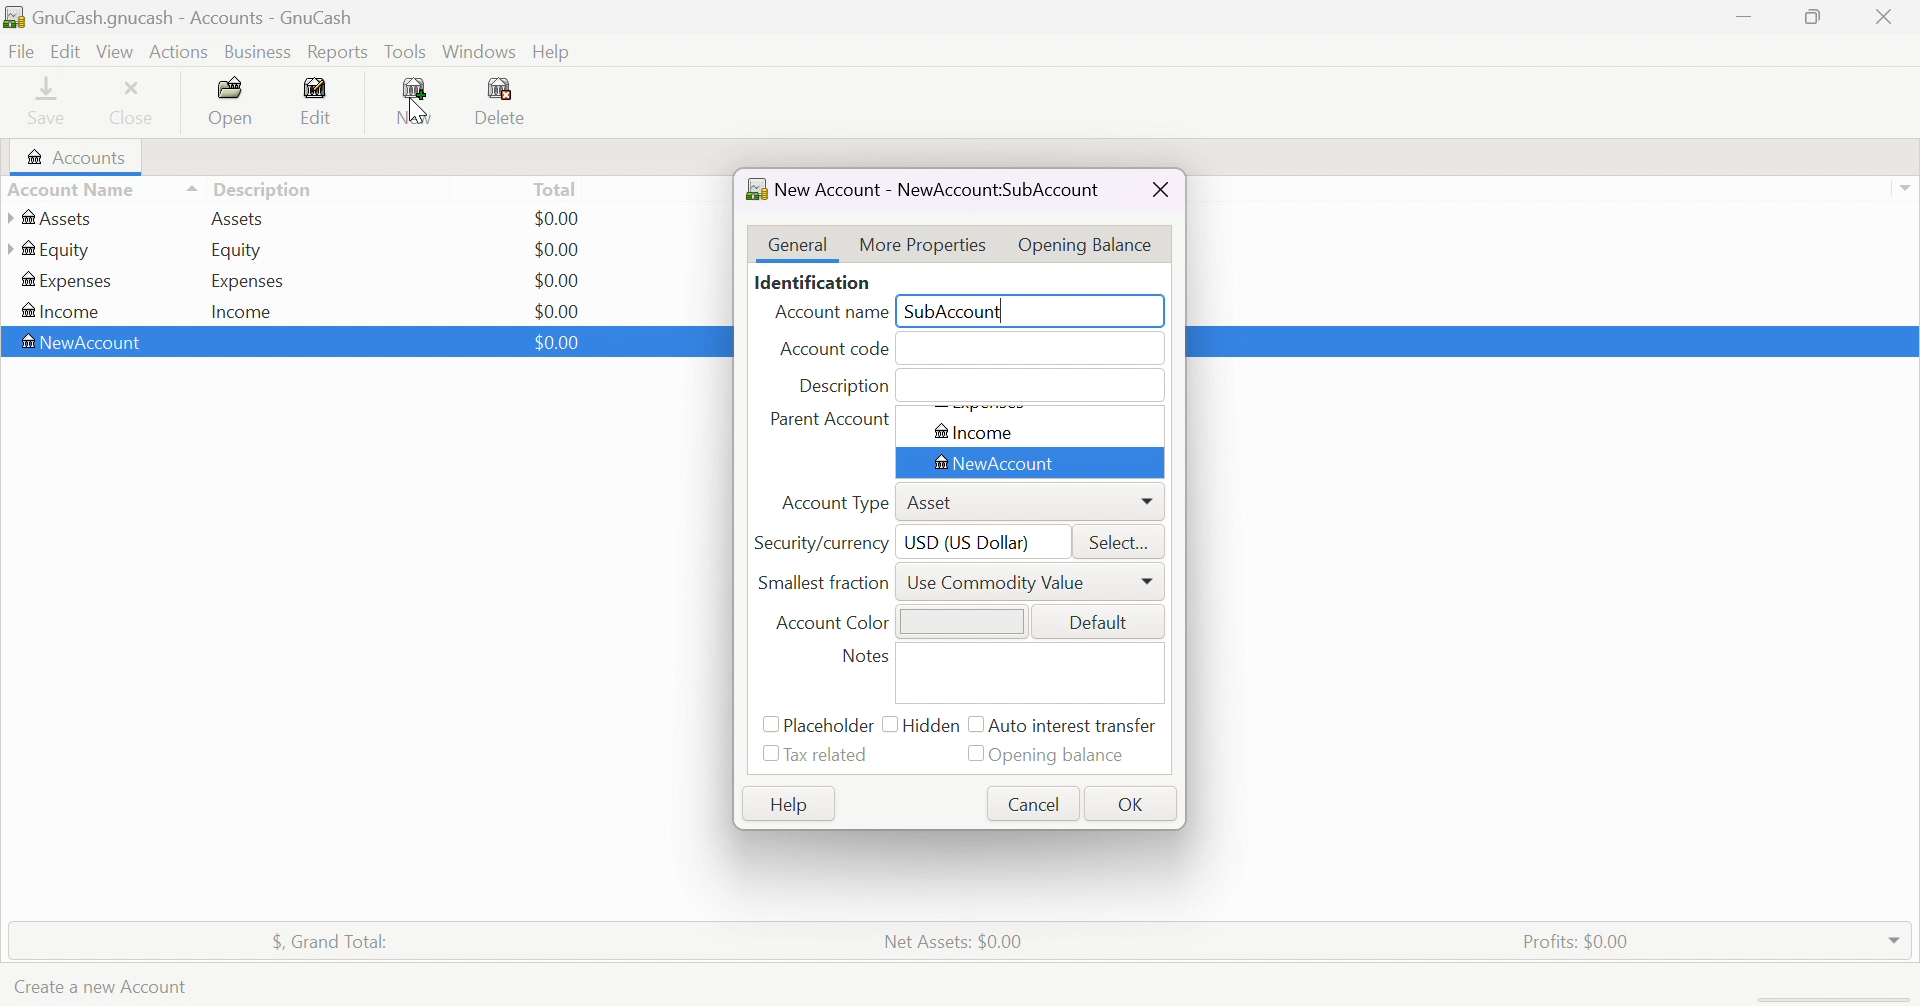 This screenshot has height=1006, width=1920. I want to click on Checkbox, so click(769, 725).